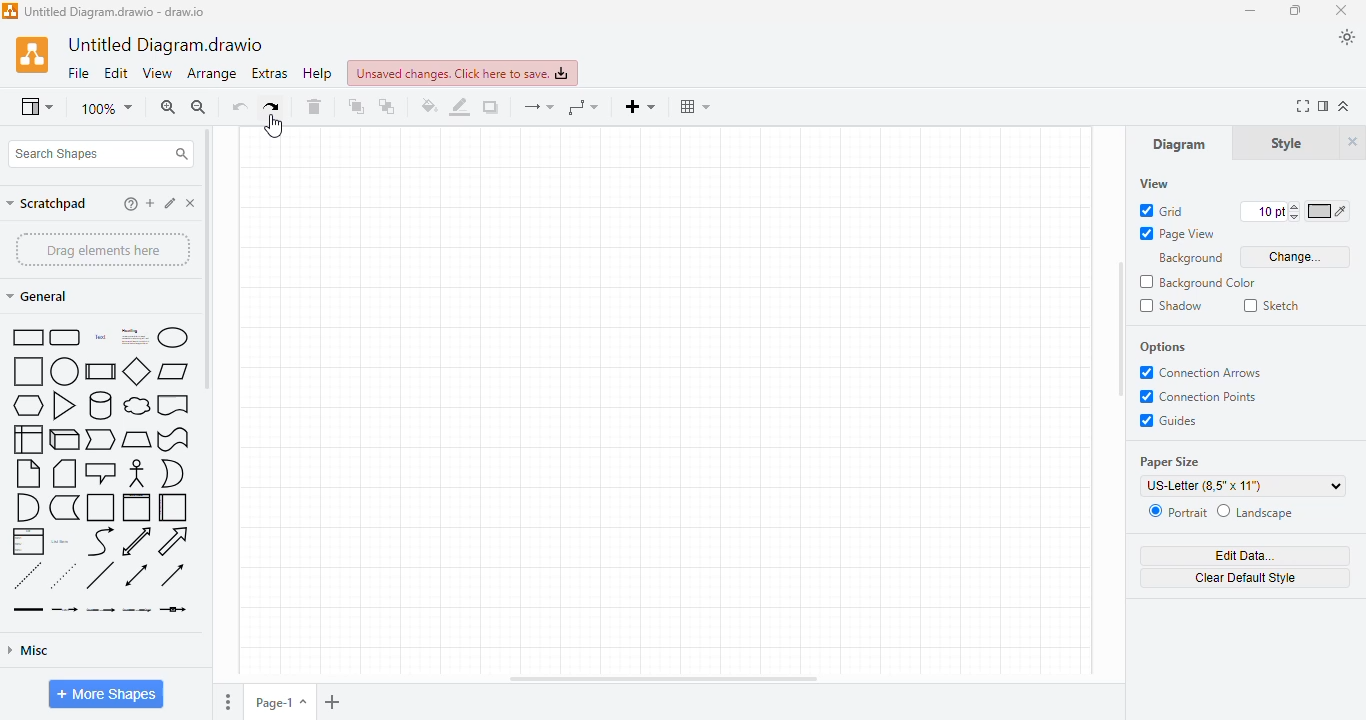  I want to click on logo, so click(10, 10).